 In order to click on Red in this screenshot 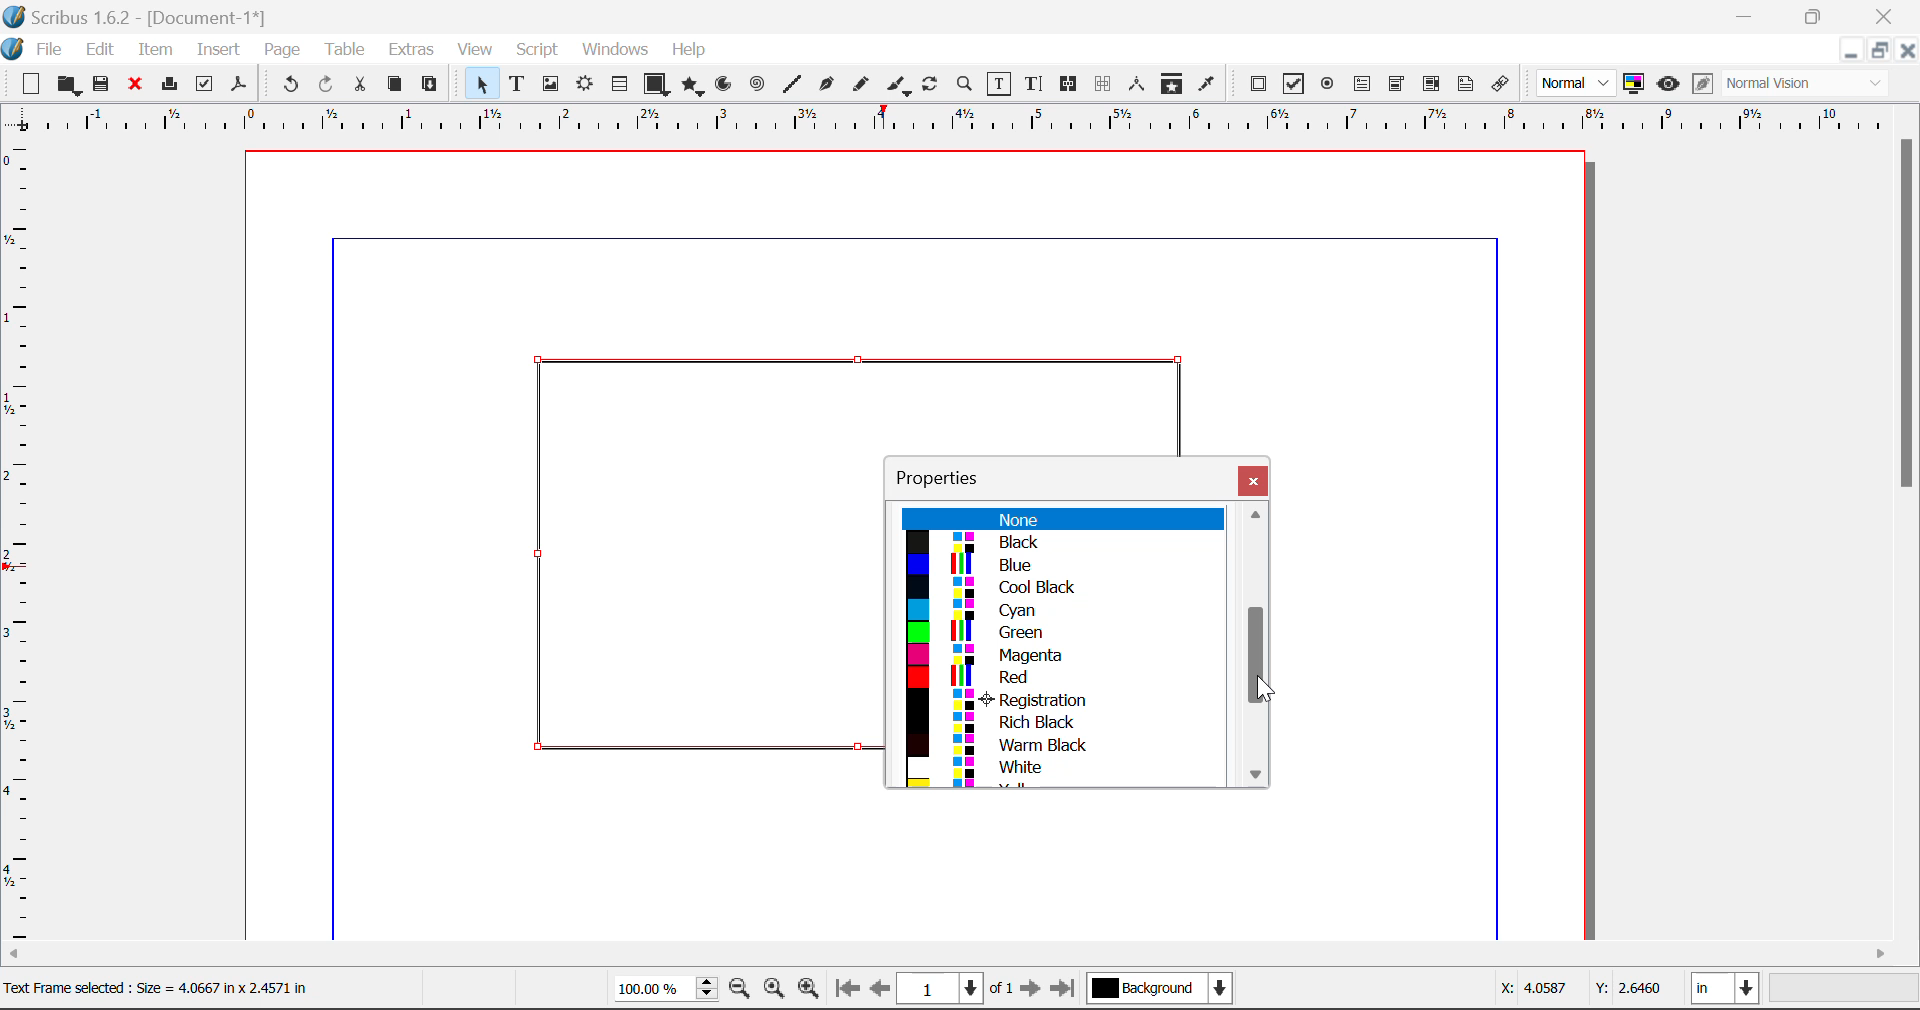, I will do `click(1060, 677)`.